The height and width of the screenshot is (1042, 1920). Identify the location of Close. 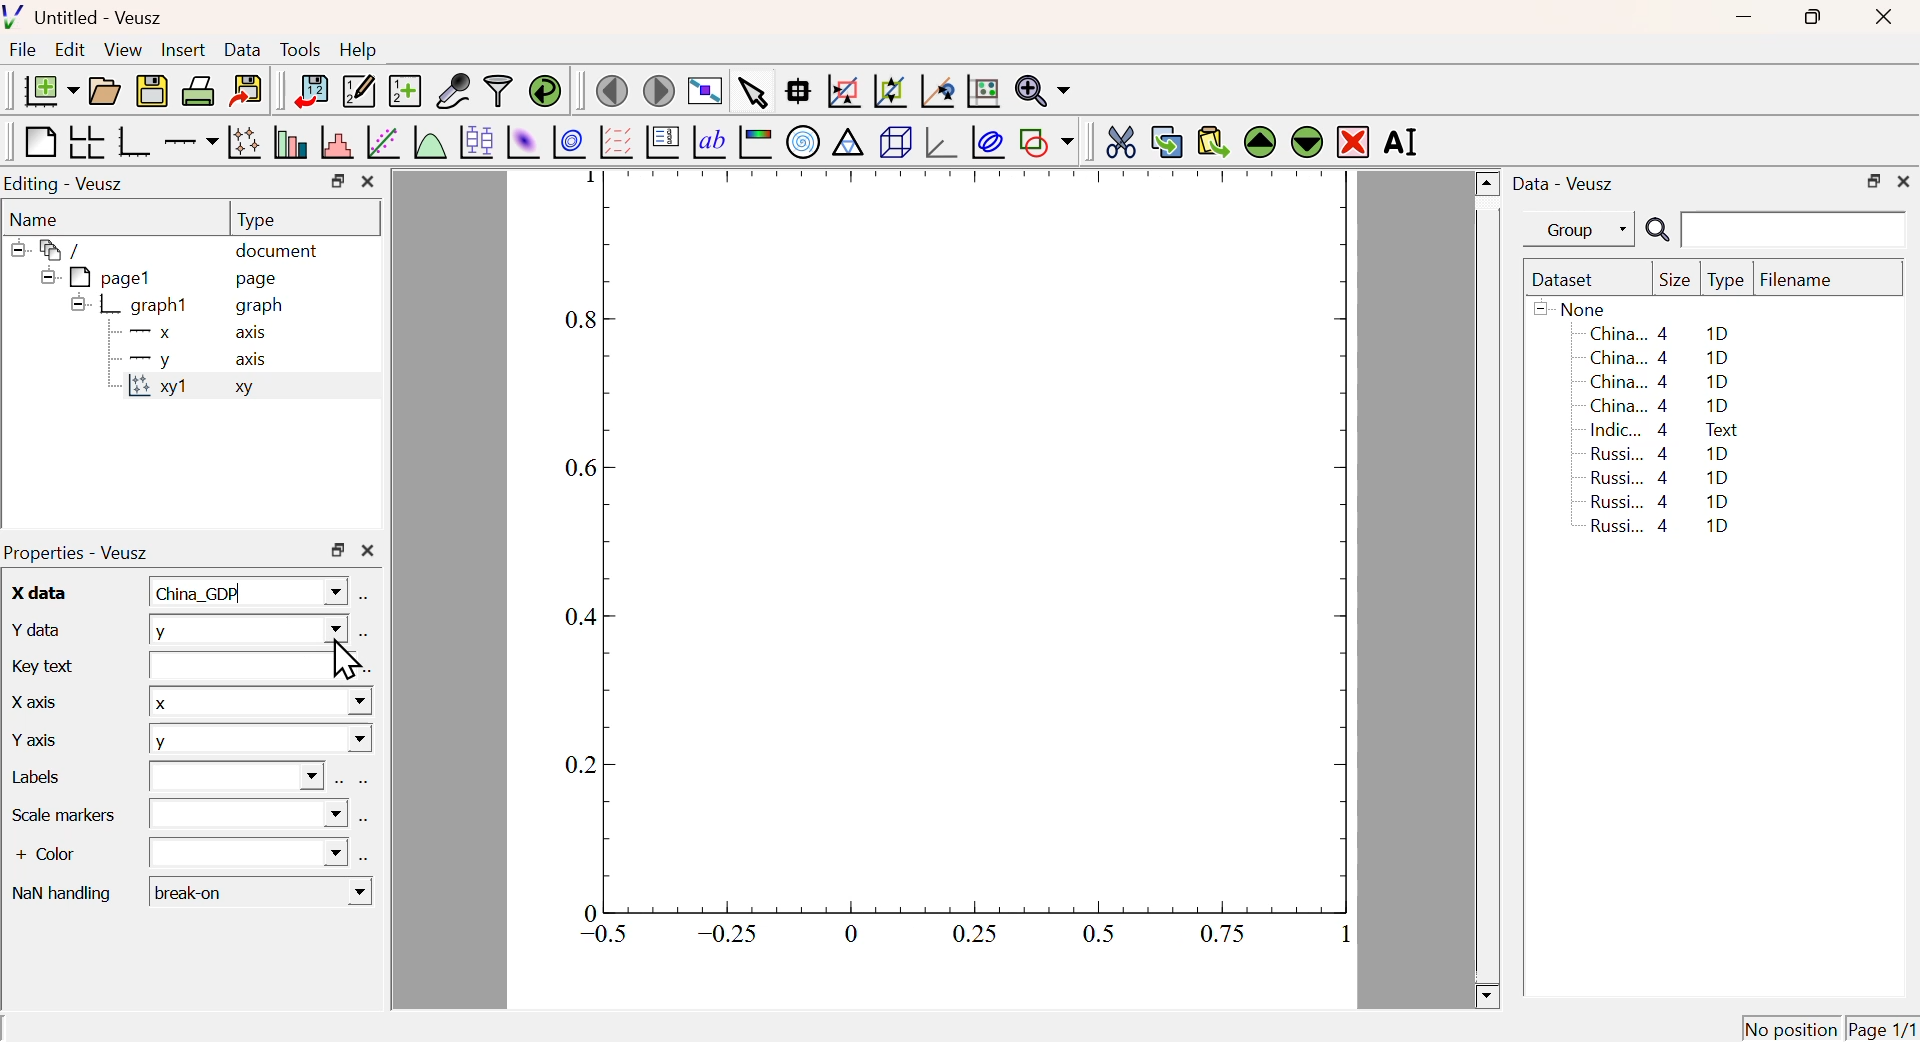
(368, 182).